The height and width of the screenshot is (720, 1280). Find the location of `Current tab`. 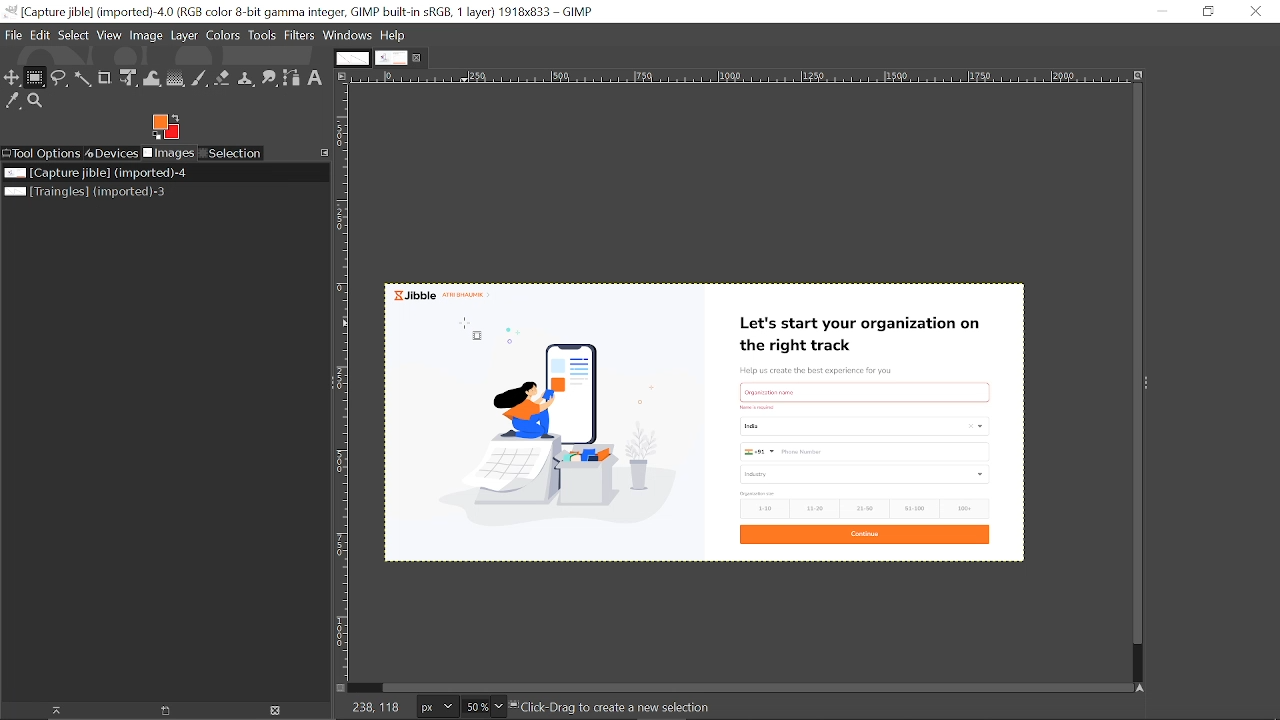

Current tab is located at coordinates (392, 58).